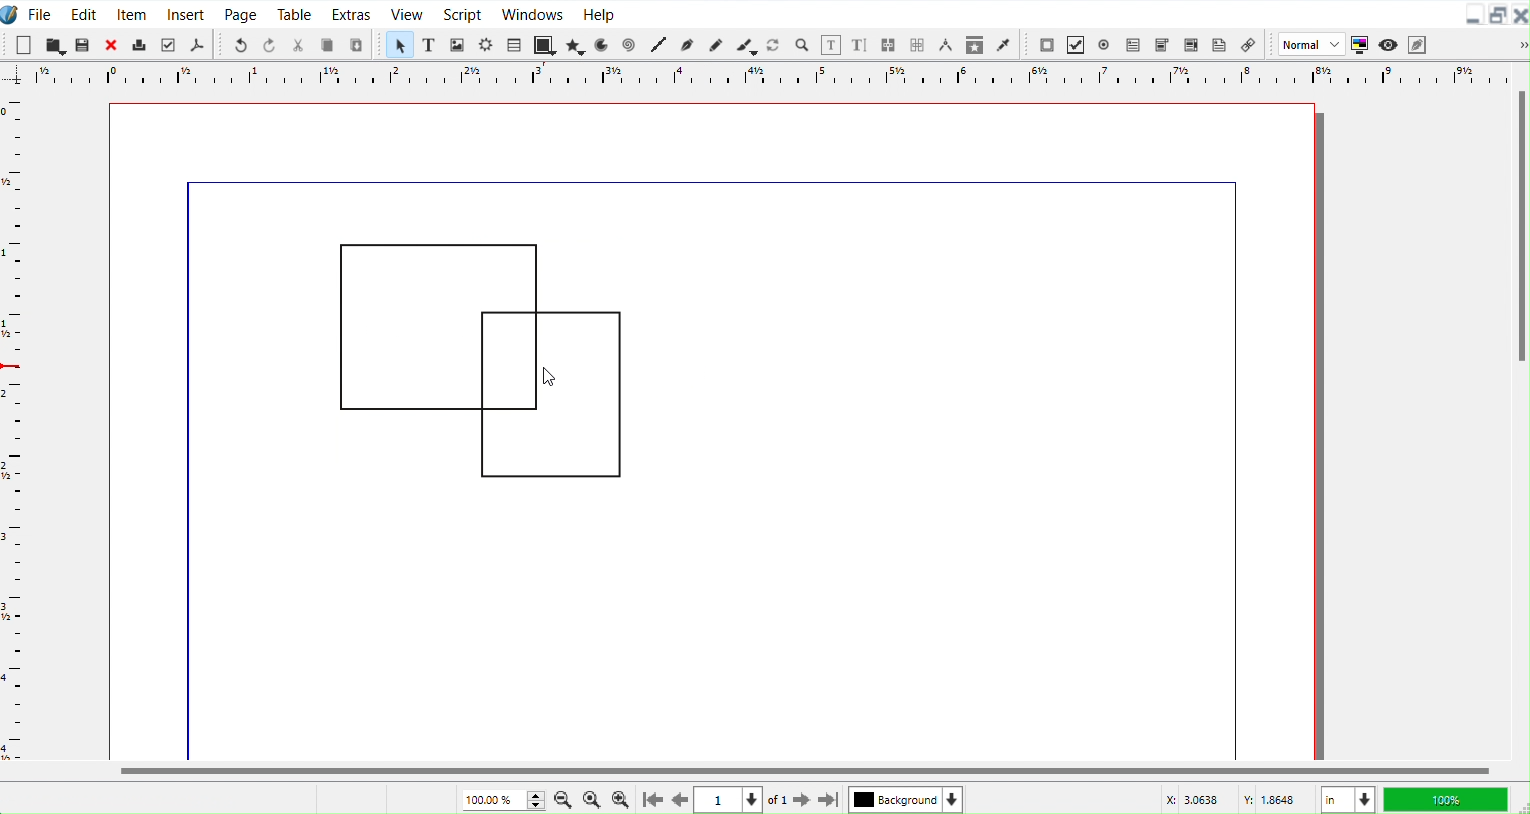 The image size is (1530, 814). Describe the element at coordinates (1309, 44) in the screenshot. I see `Normal` at that location.